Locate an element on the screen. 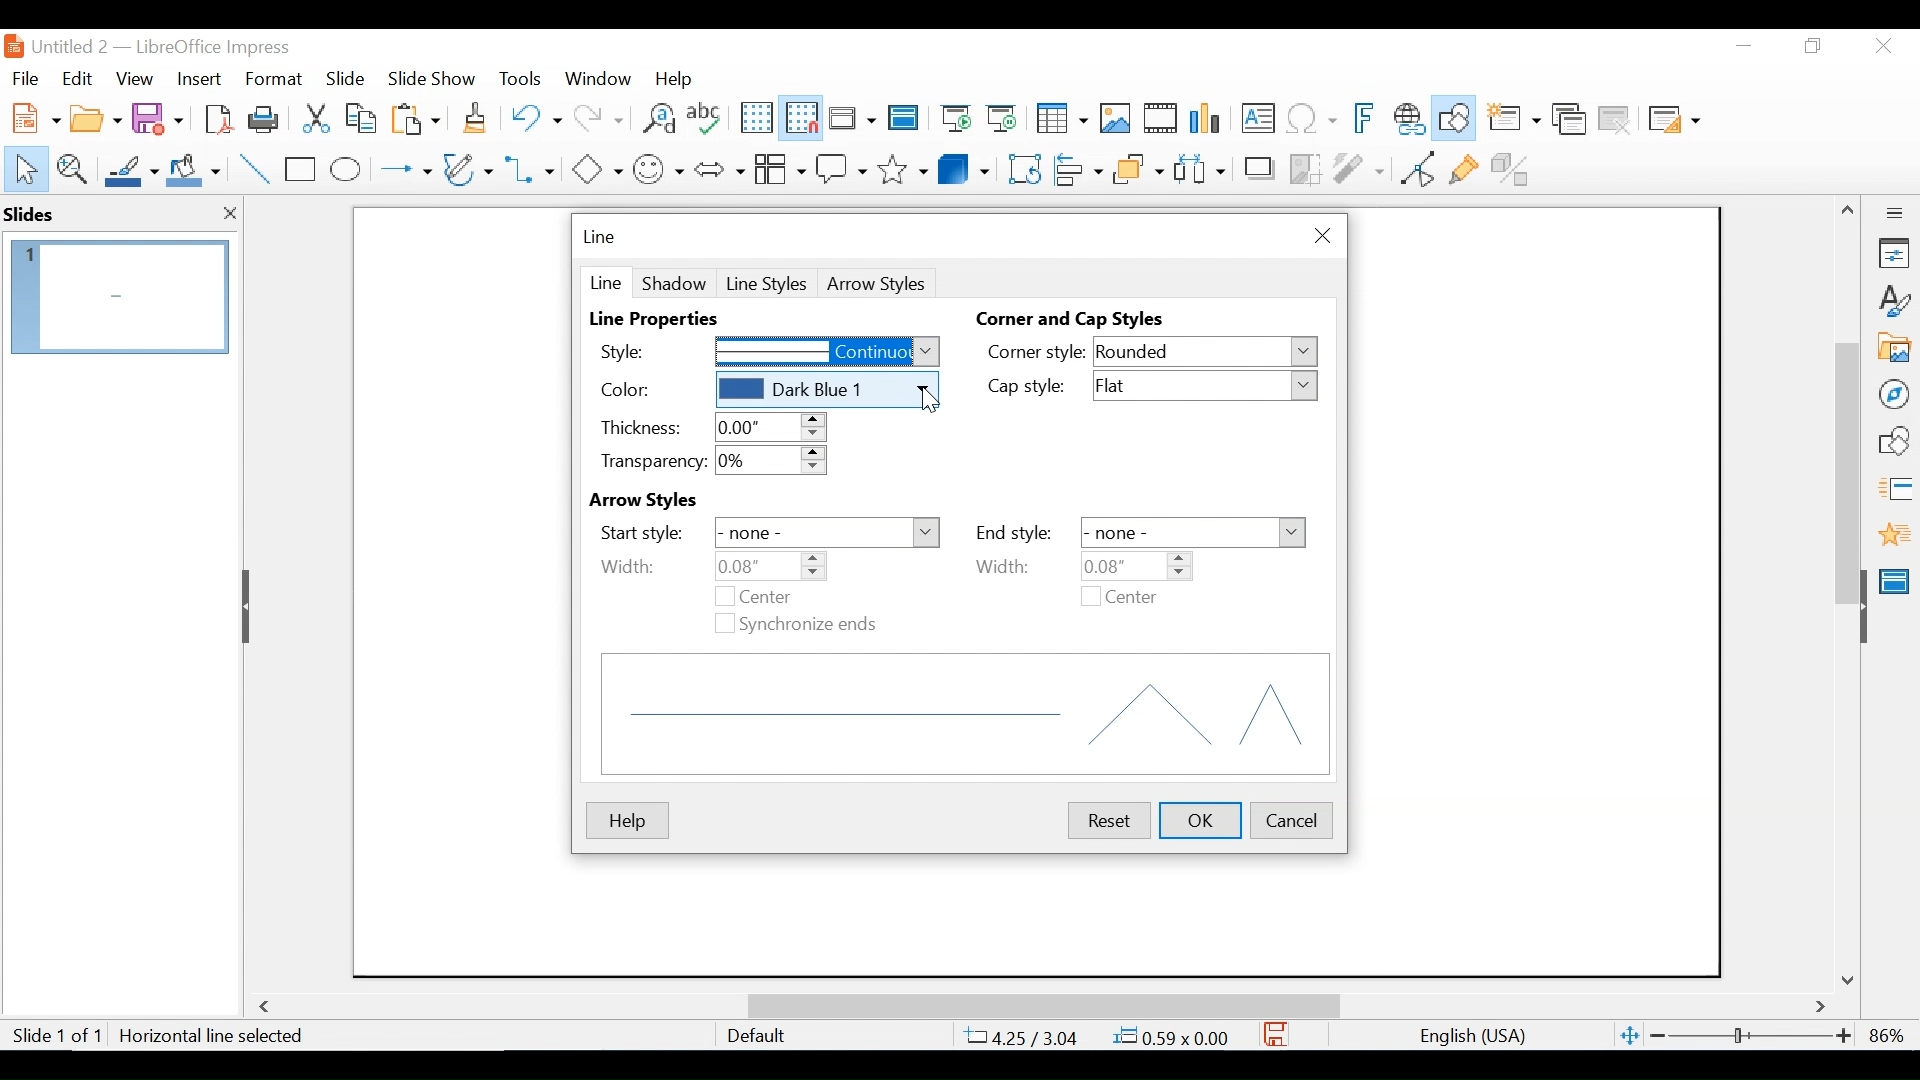 This screenshot has width=1920, height=1080. Width is located at coordinates (1017, 566).